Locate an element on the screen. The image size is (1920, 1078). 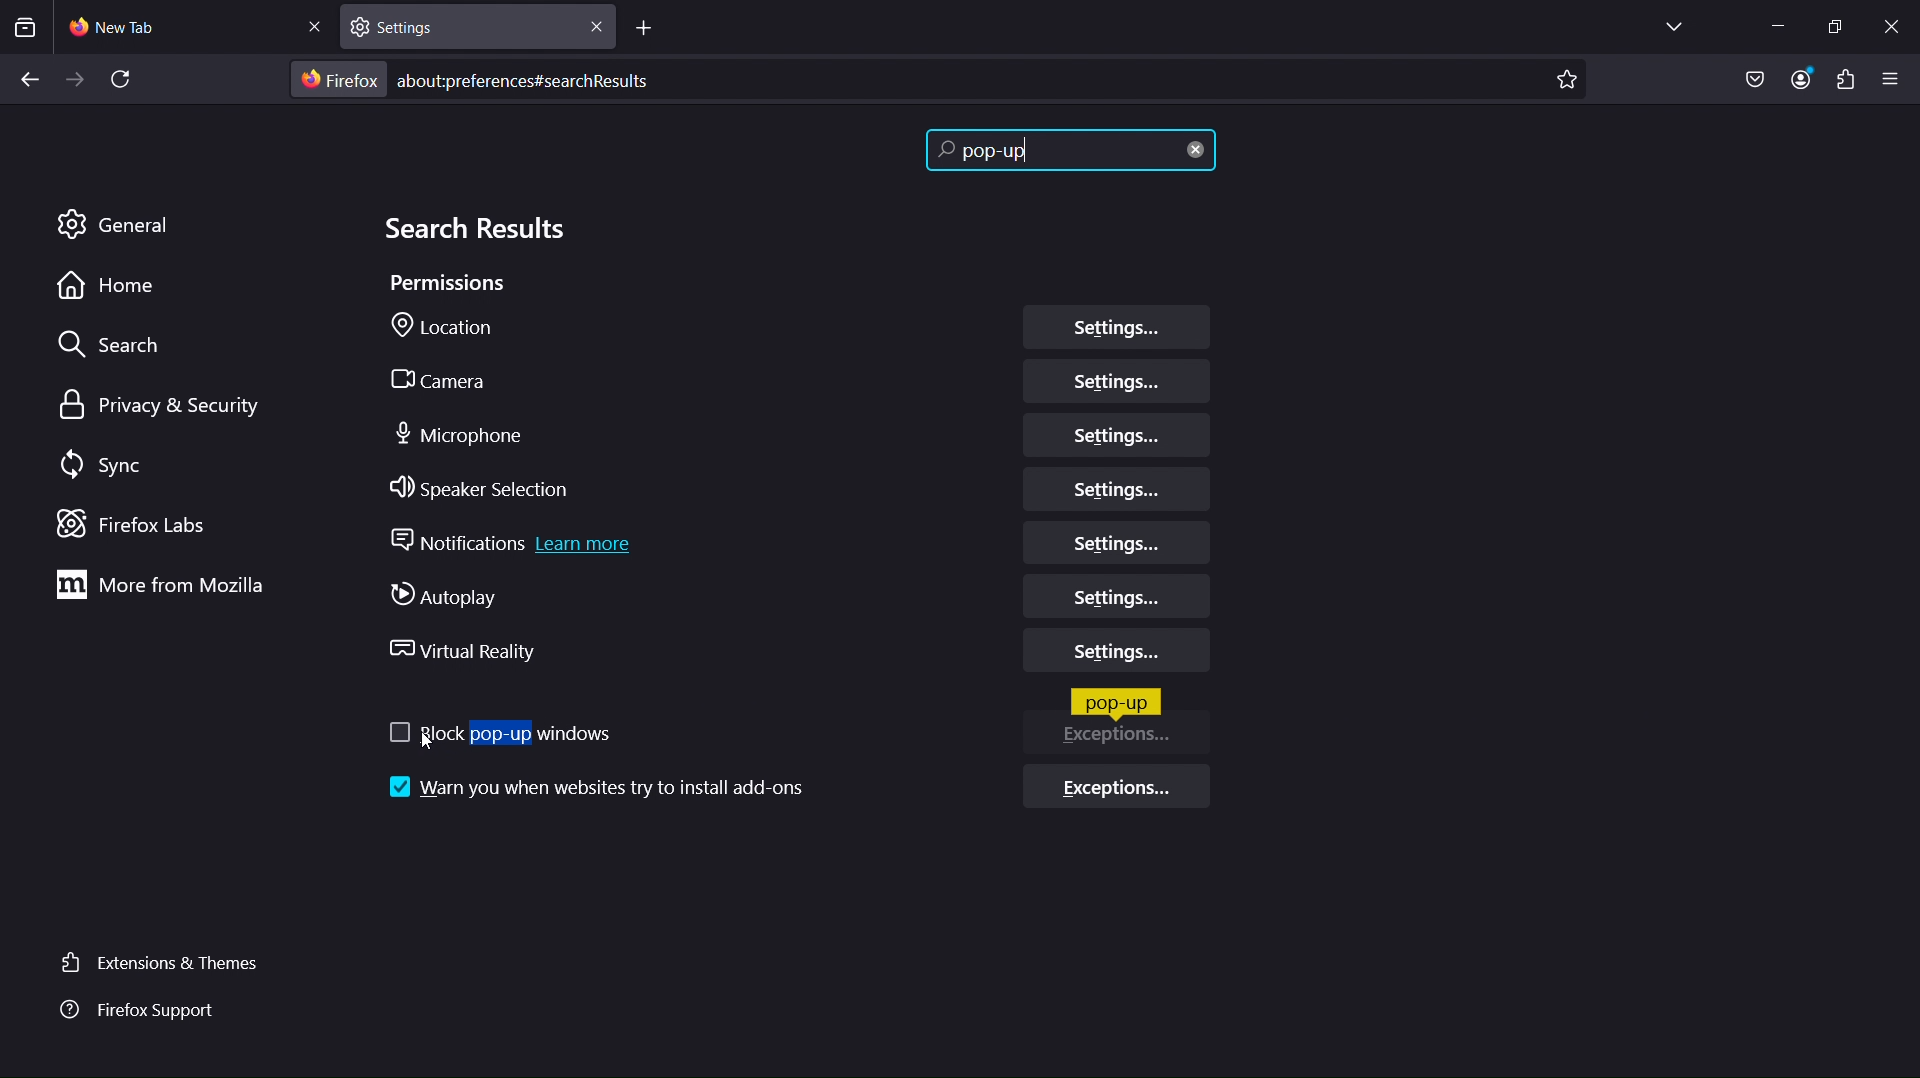
Virtual Reality Settings is located at coordinates (1116, 654).